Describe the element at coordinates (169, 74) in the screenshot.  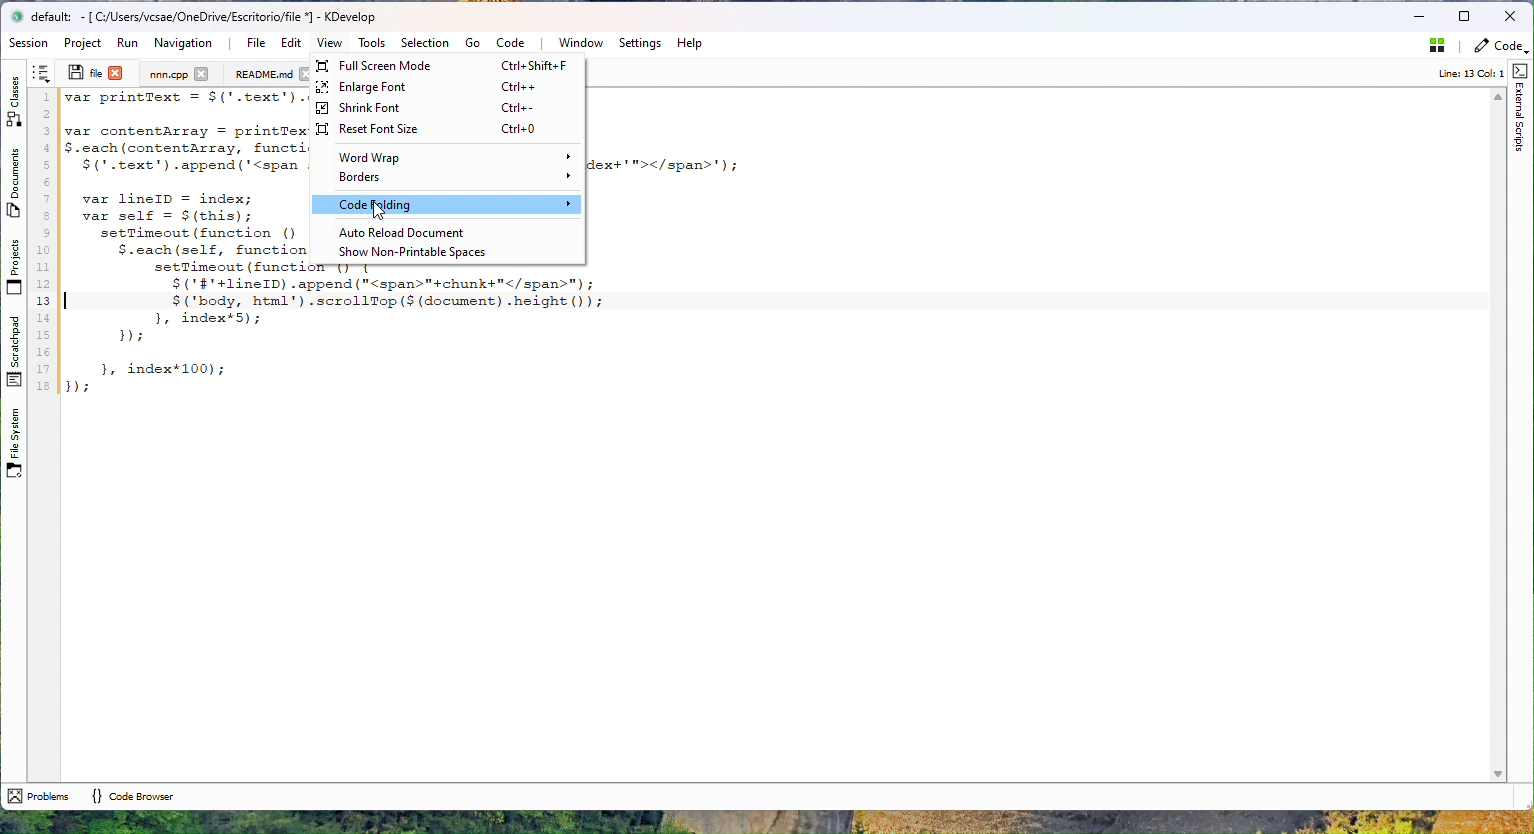
I see `Project` at that location.